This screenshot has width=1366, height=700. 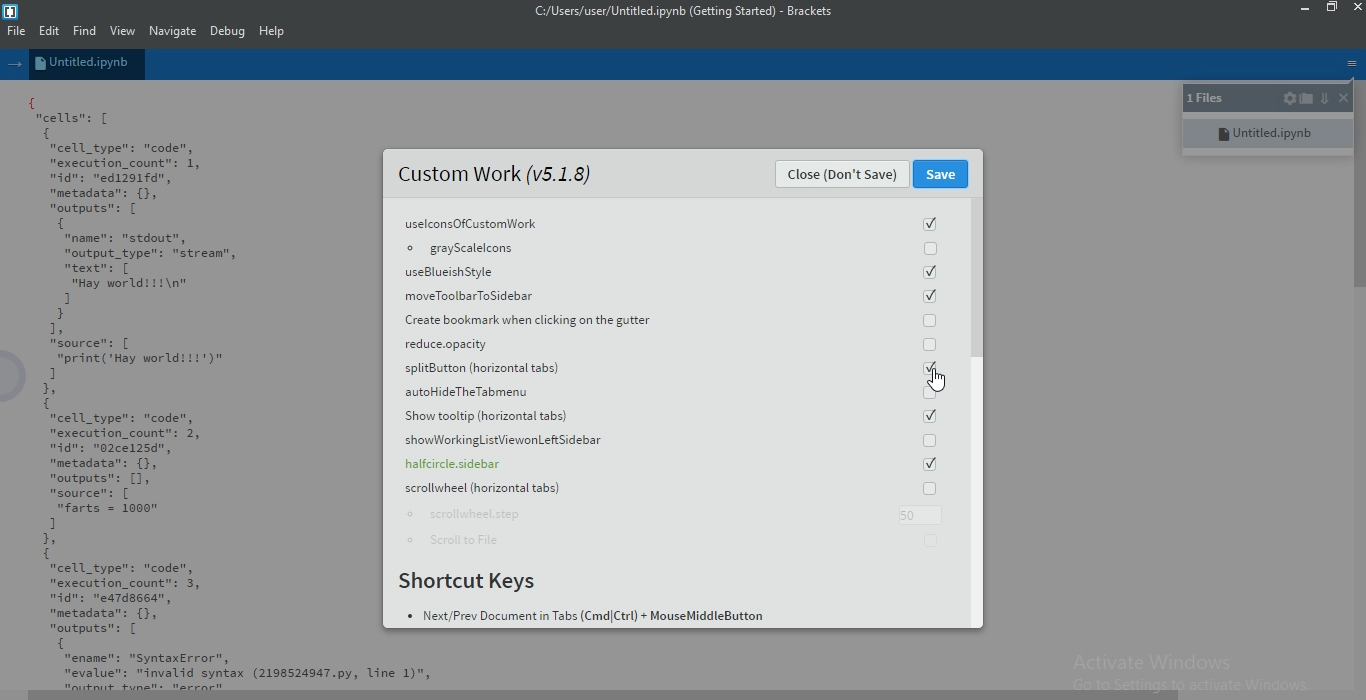 What do you see at coordinates (1357, 199) in the screenshot?
I see `scroll bar` at bounding box center [1357, 199].